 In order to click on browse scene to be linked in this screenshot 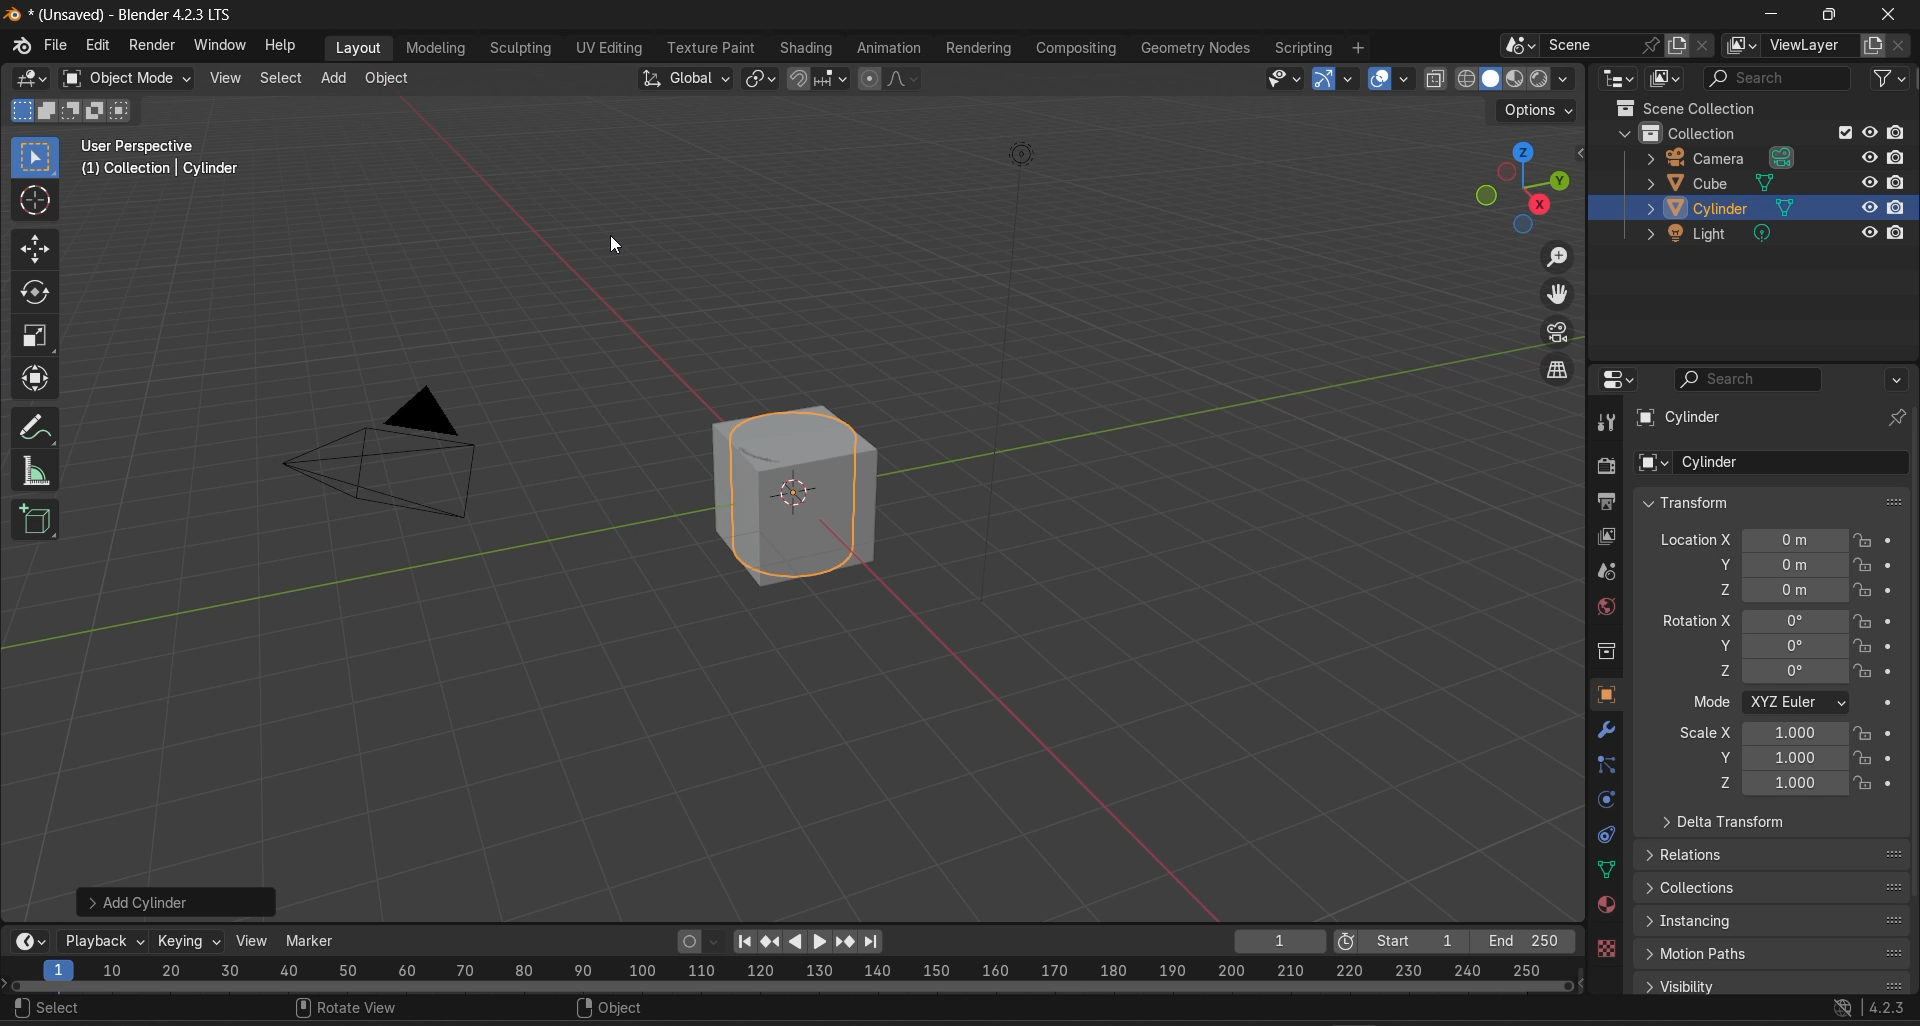, I will do `click(1519, 45)`.